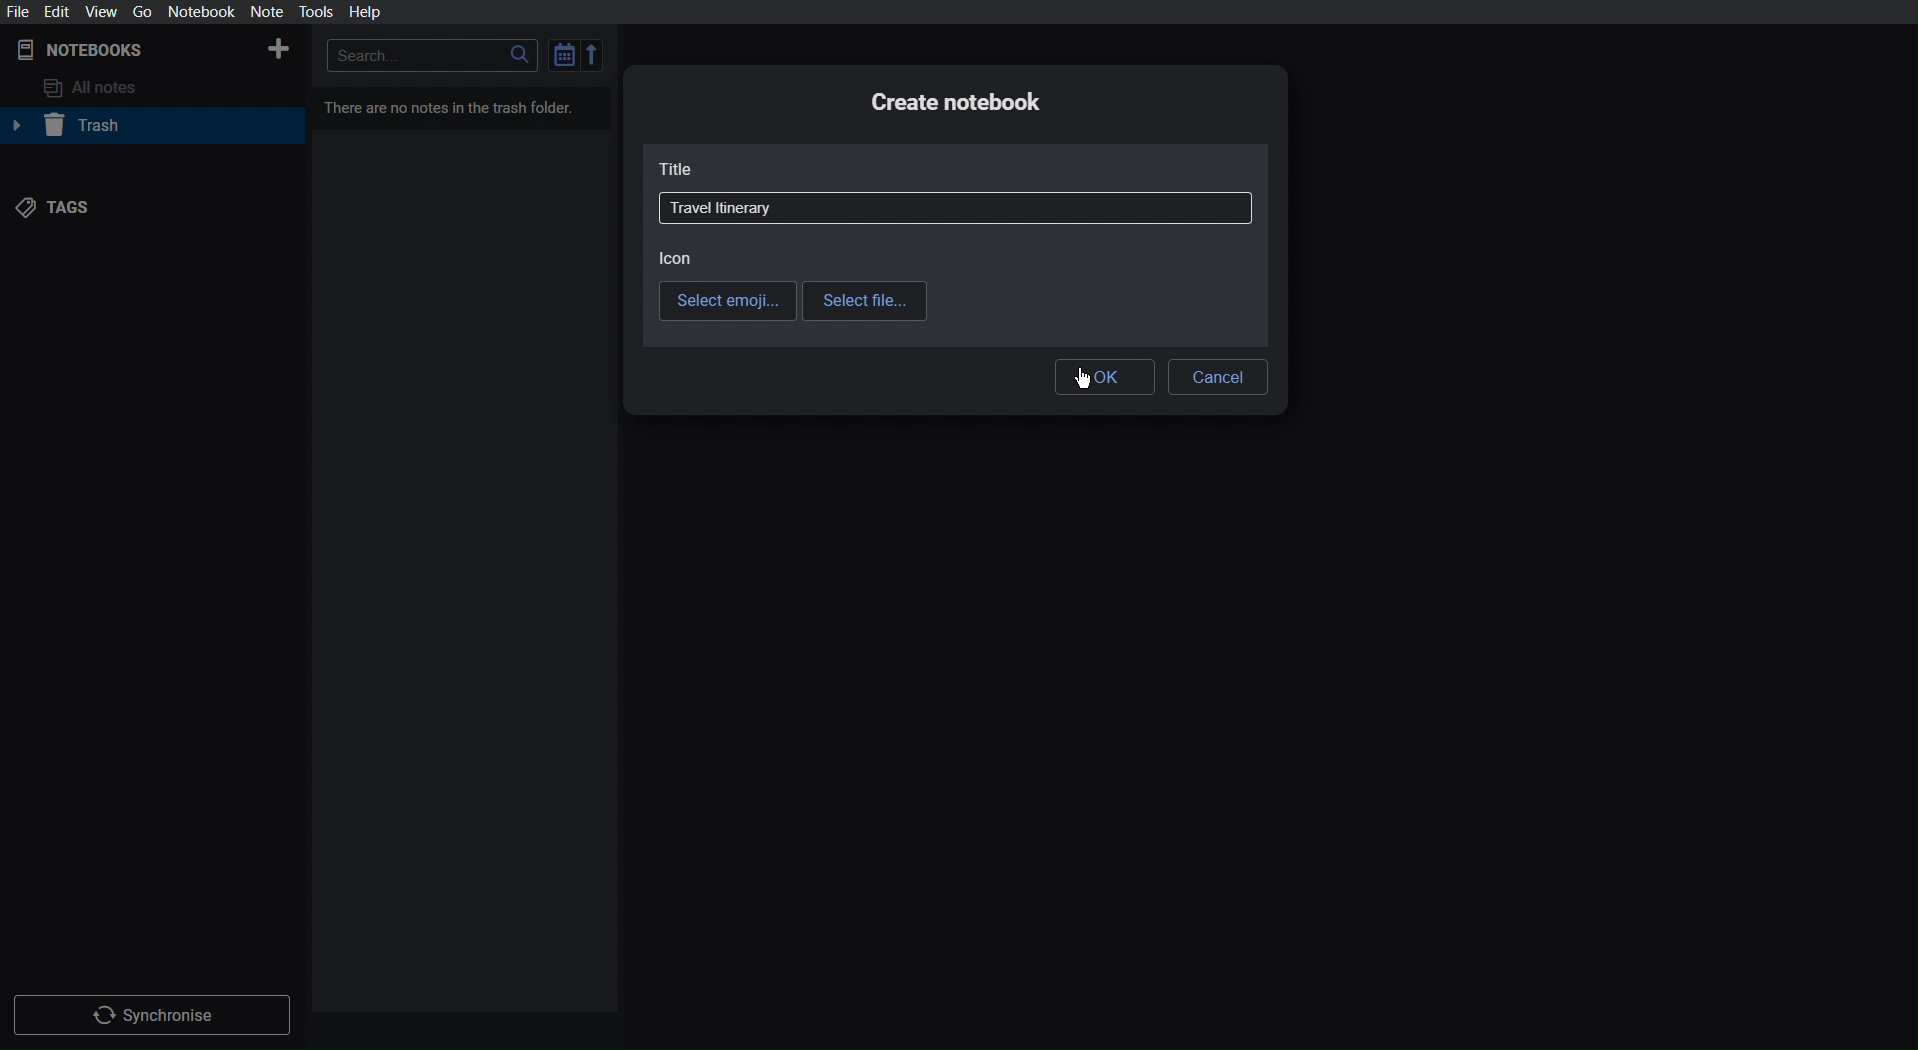 The height and width of the screenshot is (1050, 1918). What do you see at coordinates (153, 1014) in the screenshot?
I see `Synchronize` at bounding box center [153, 1014].